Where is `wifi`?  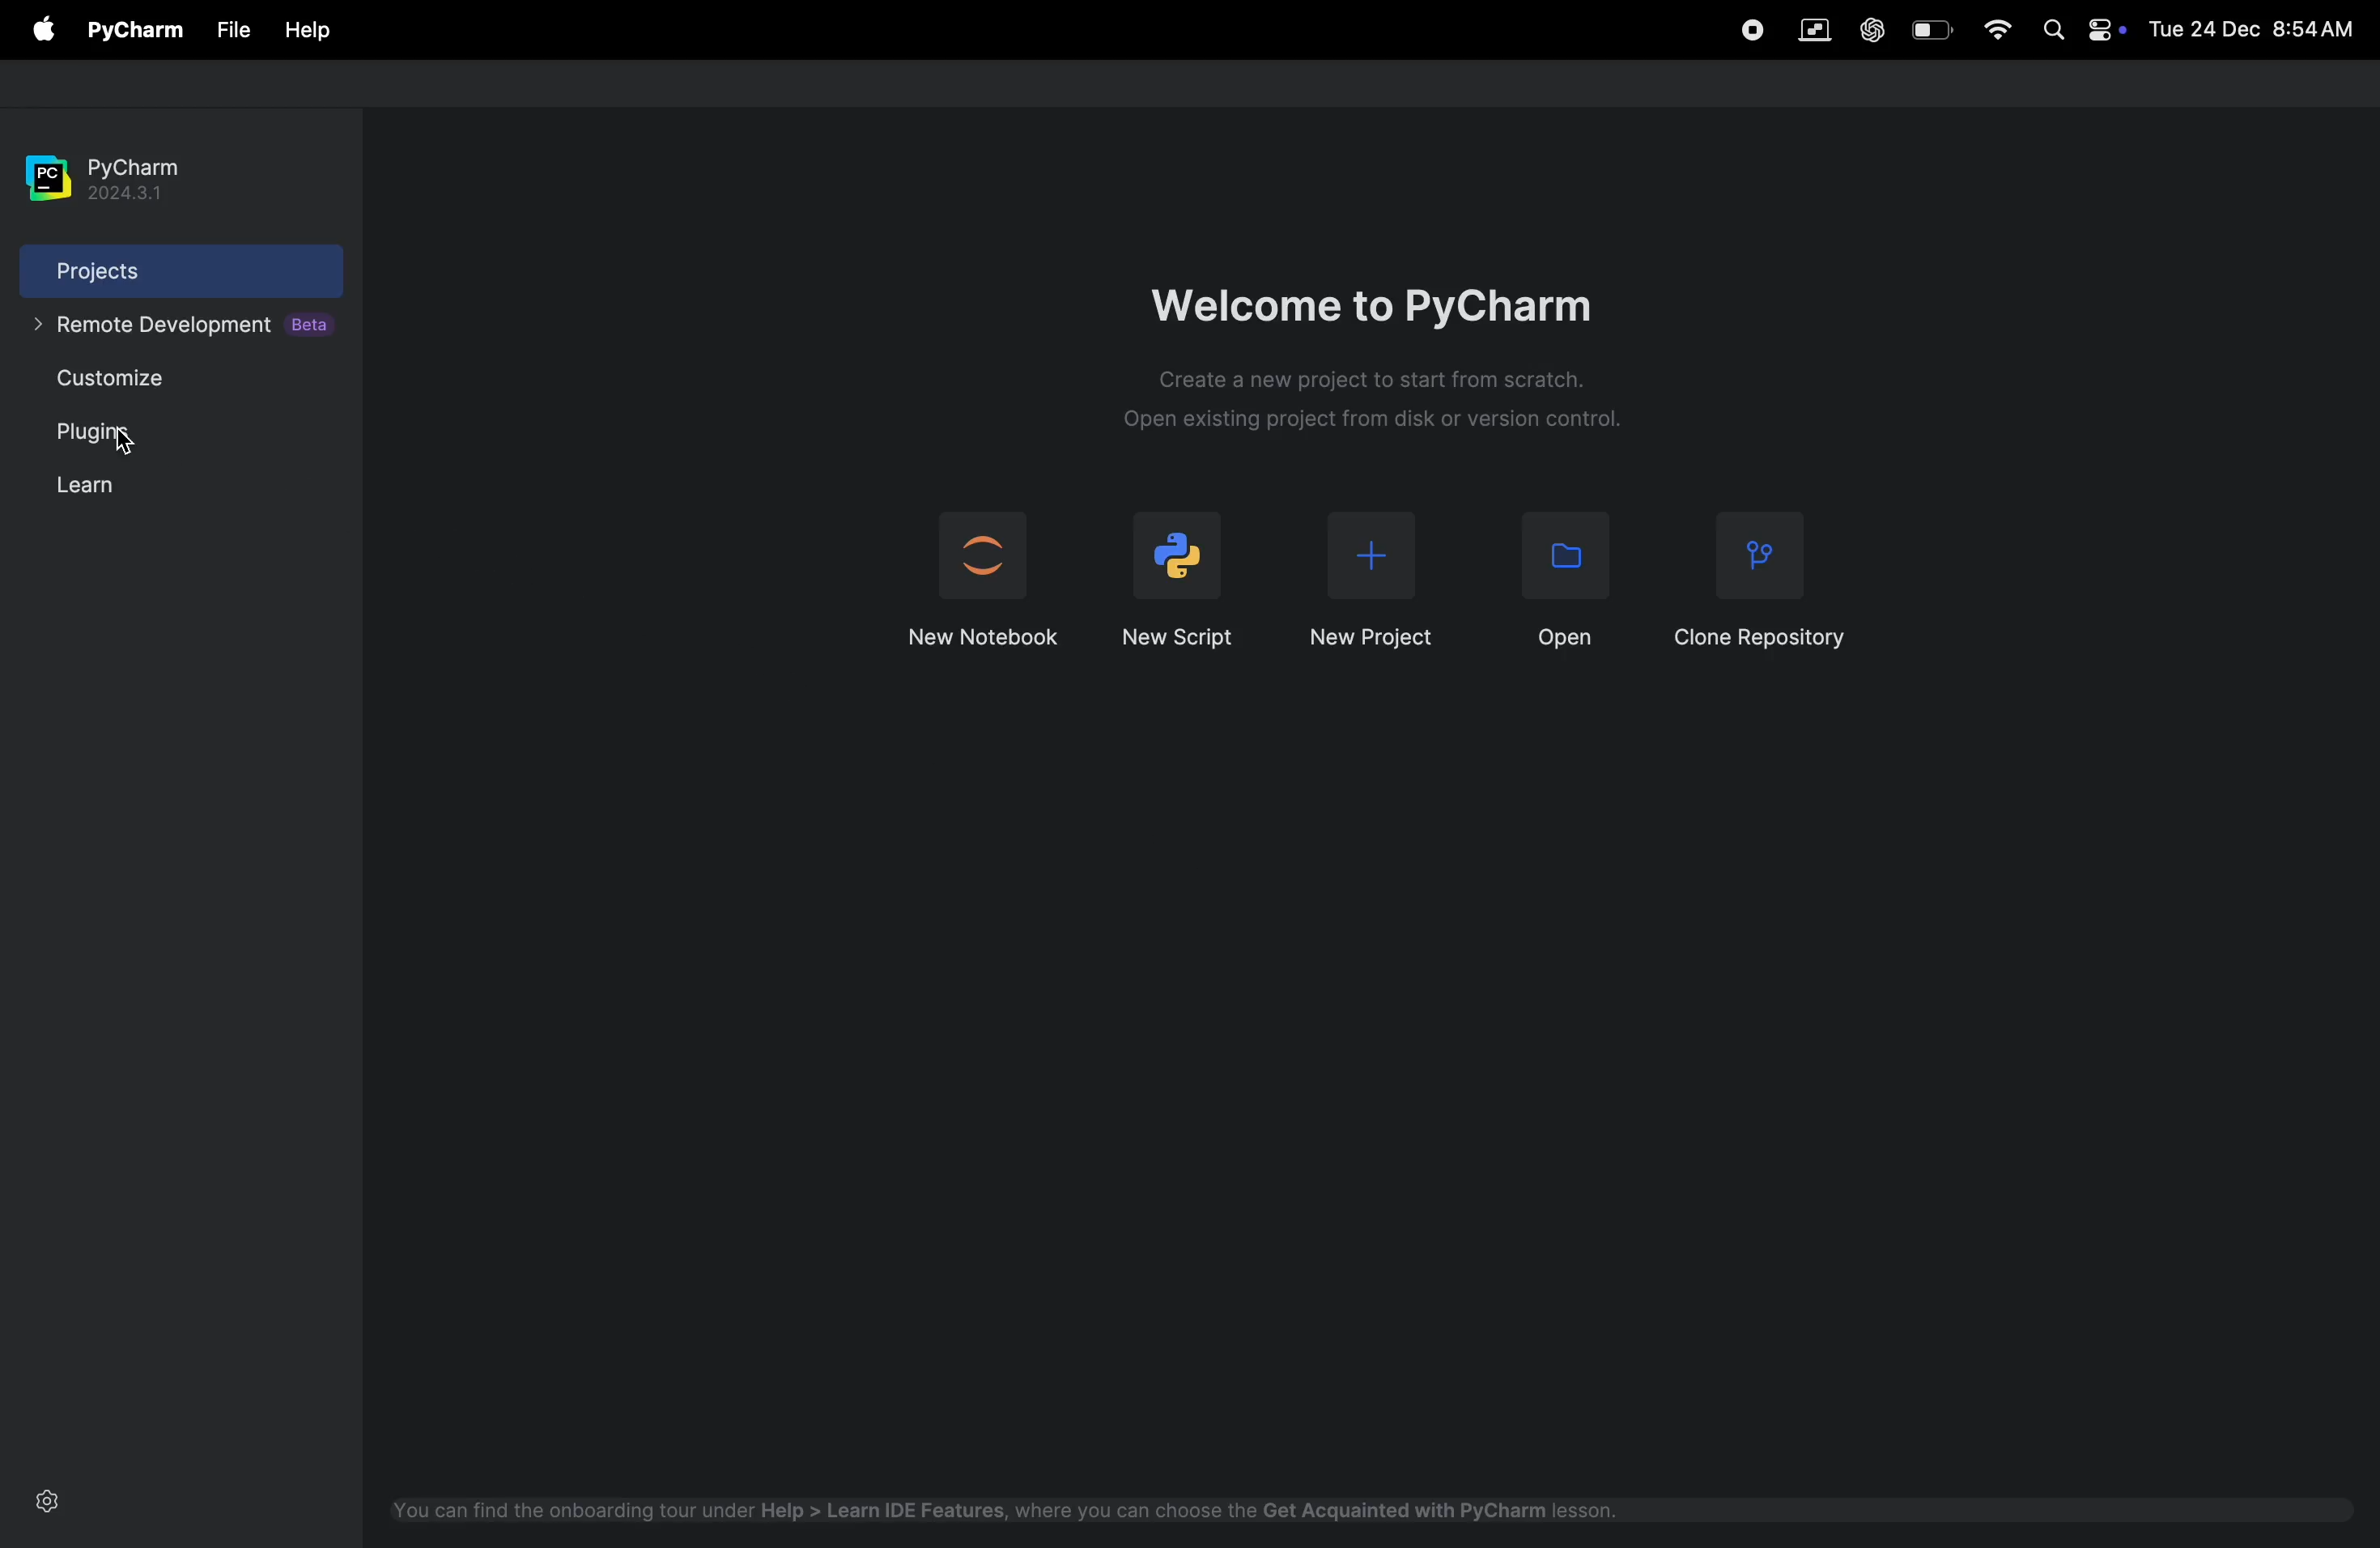 wifi is located at coordinates (1992, 29).